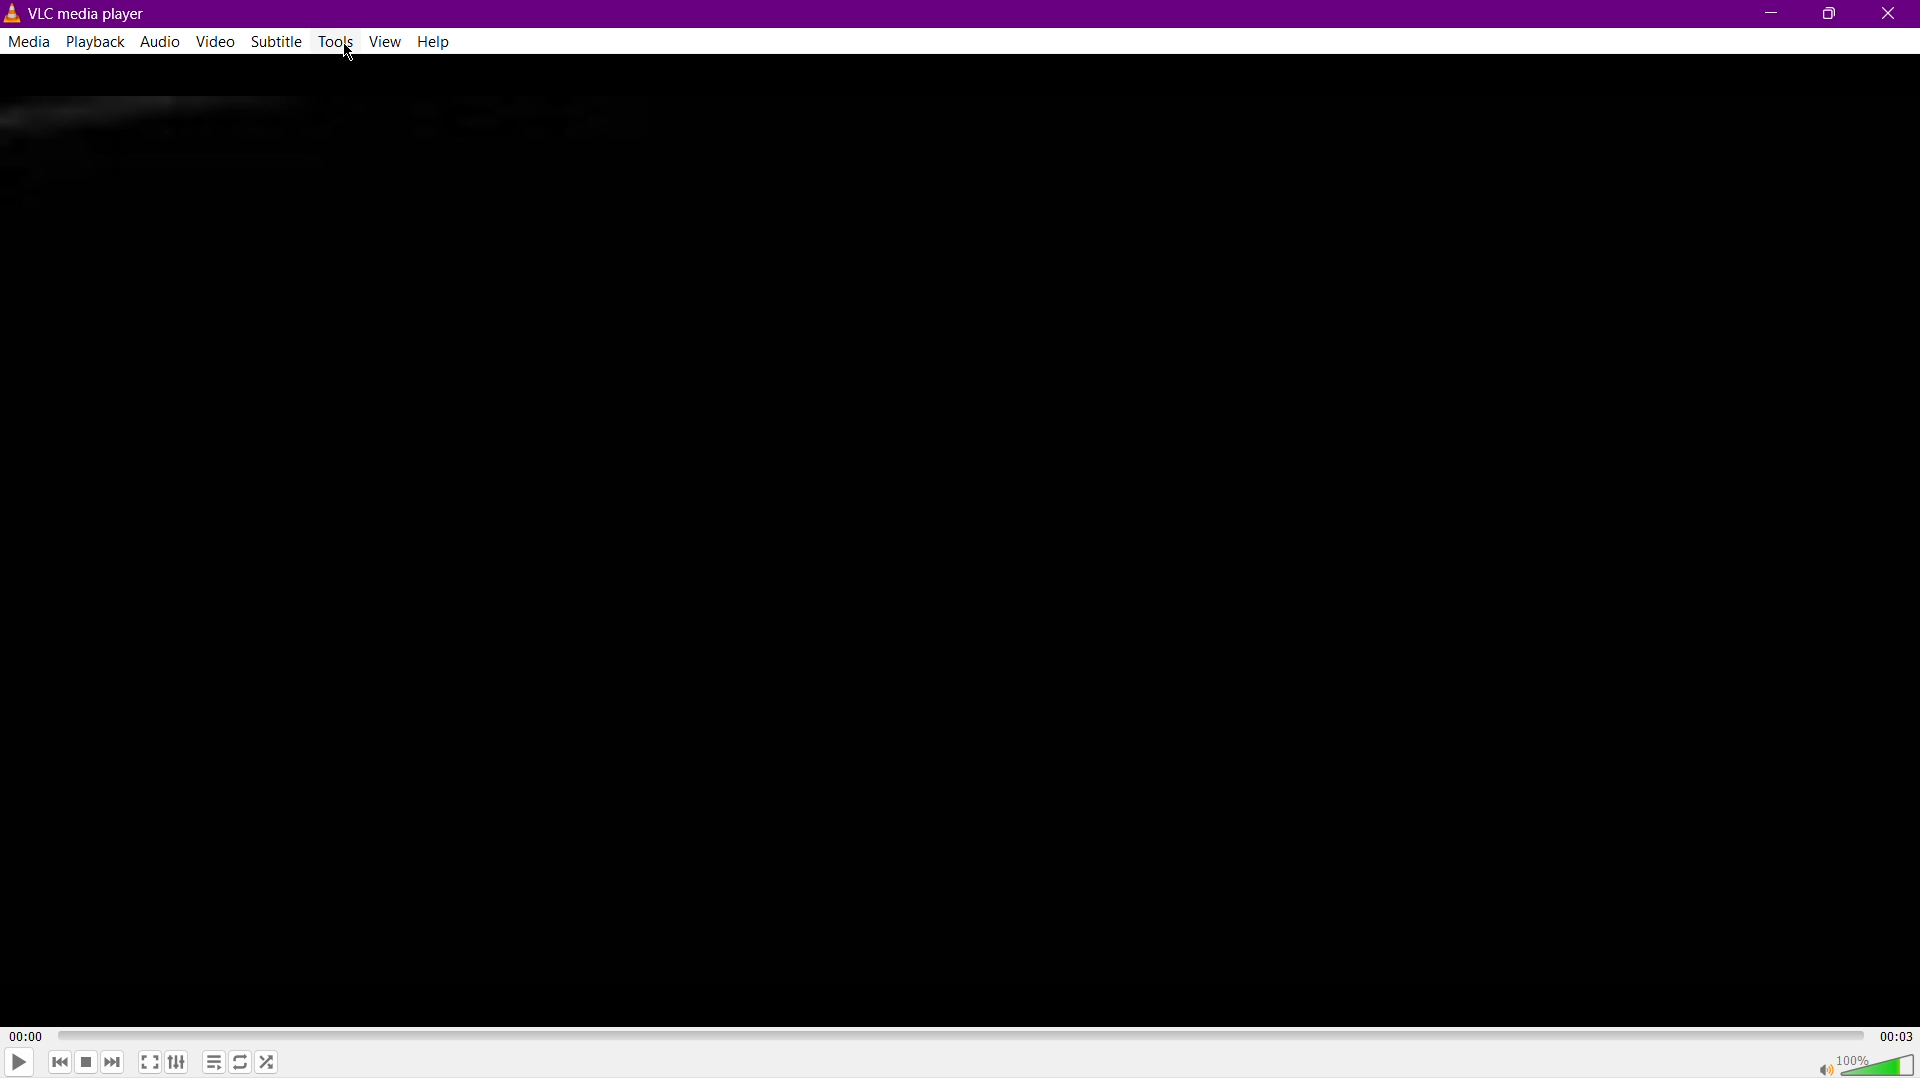 This screenshot has height=1078, width=1920. I want to click on Skip forward, so click(113, 1061).